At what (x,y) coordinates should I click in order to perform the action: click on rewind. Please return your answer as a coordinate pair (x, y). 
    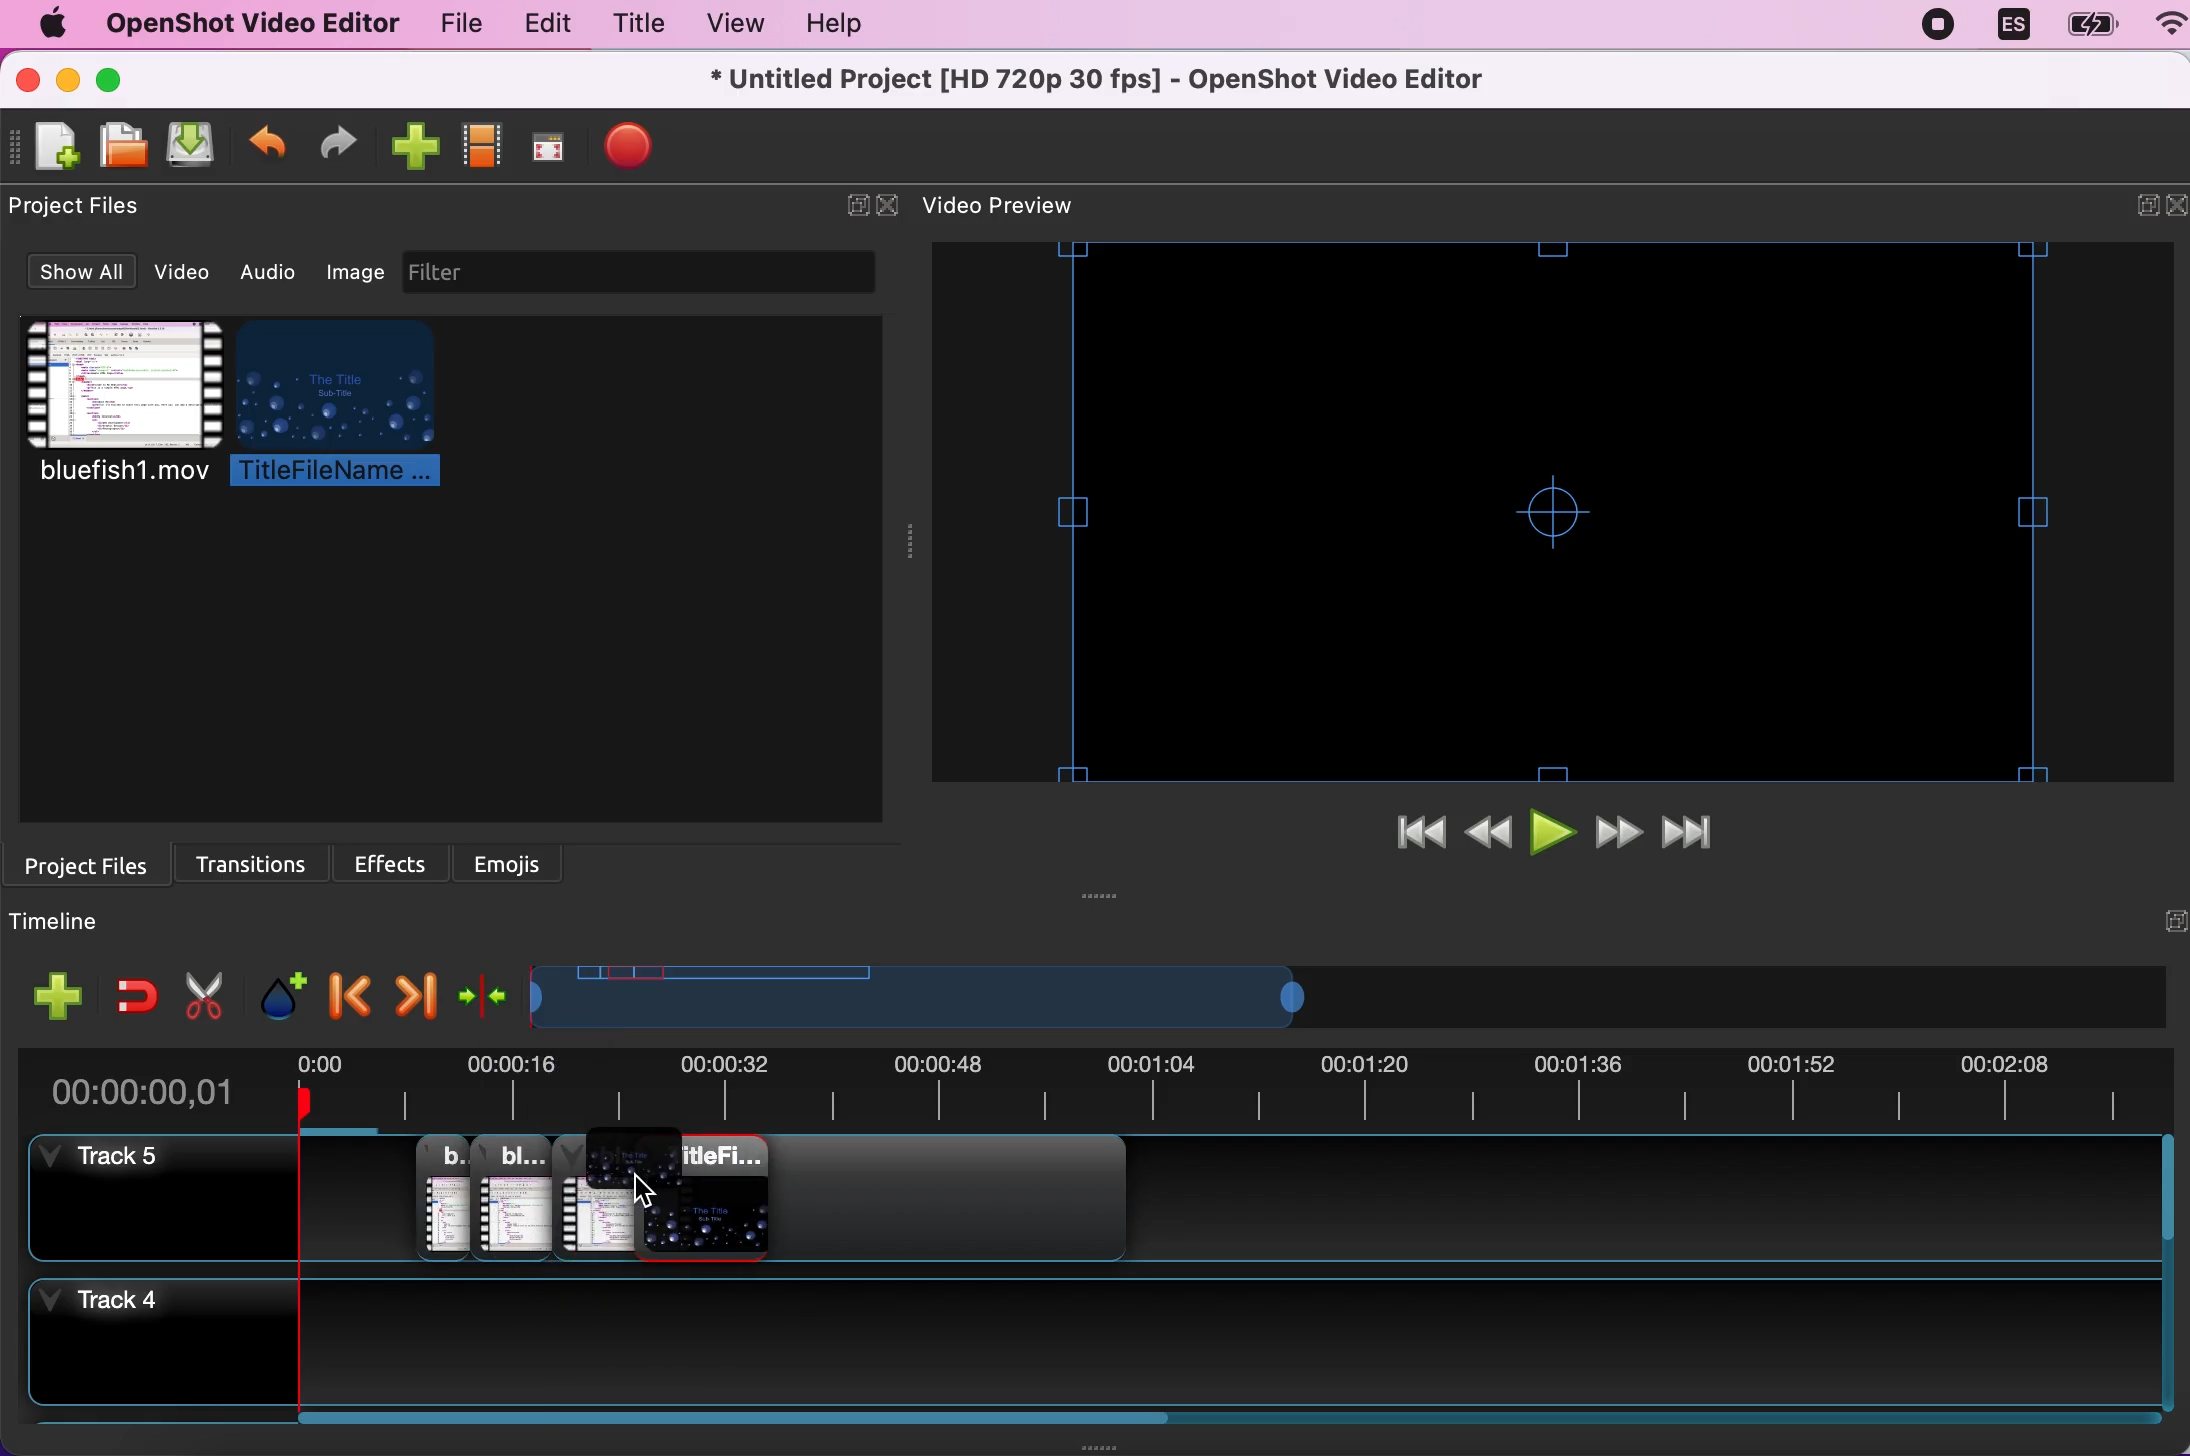
    Looking at the image, I should click on (1492, 836).